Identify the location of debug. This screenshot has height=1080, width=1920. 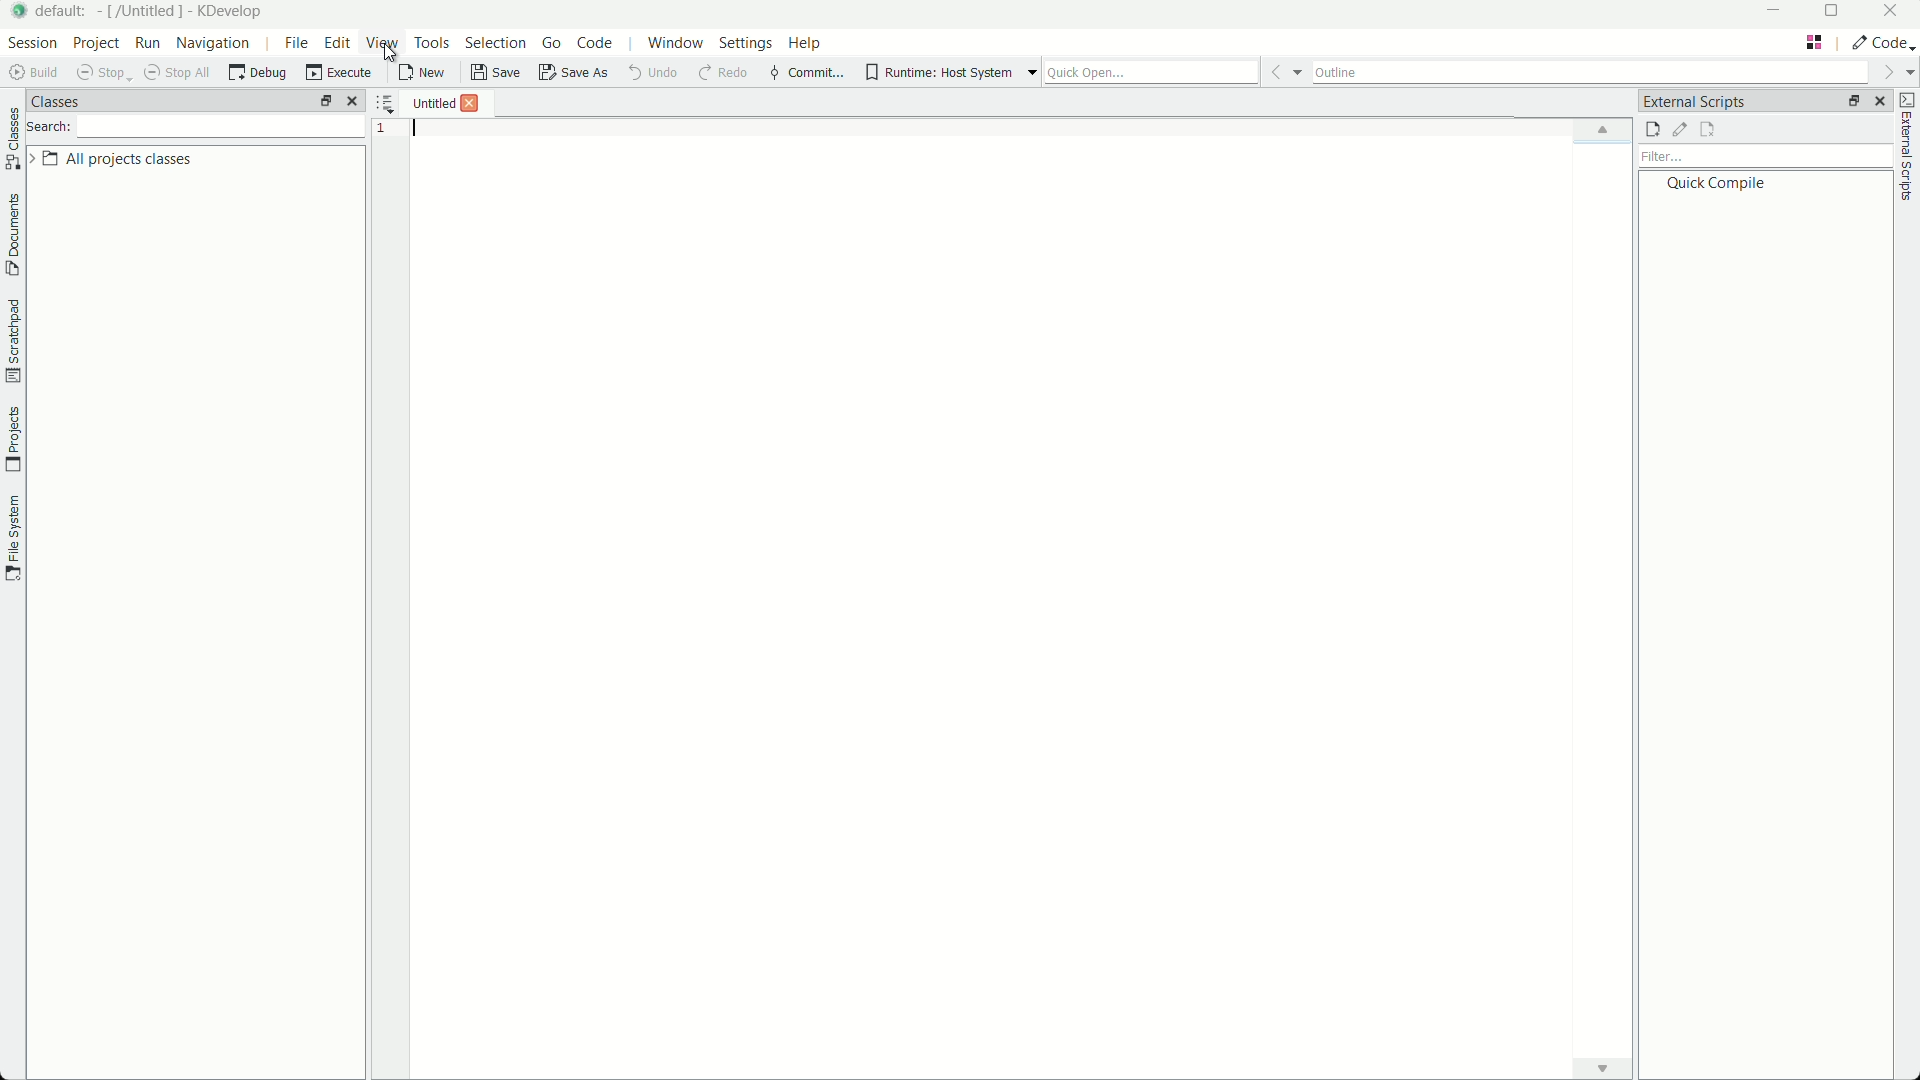
(262, 71).